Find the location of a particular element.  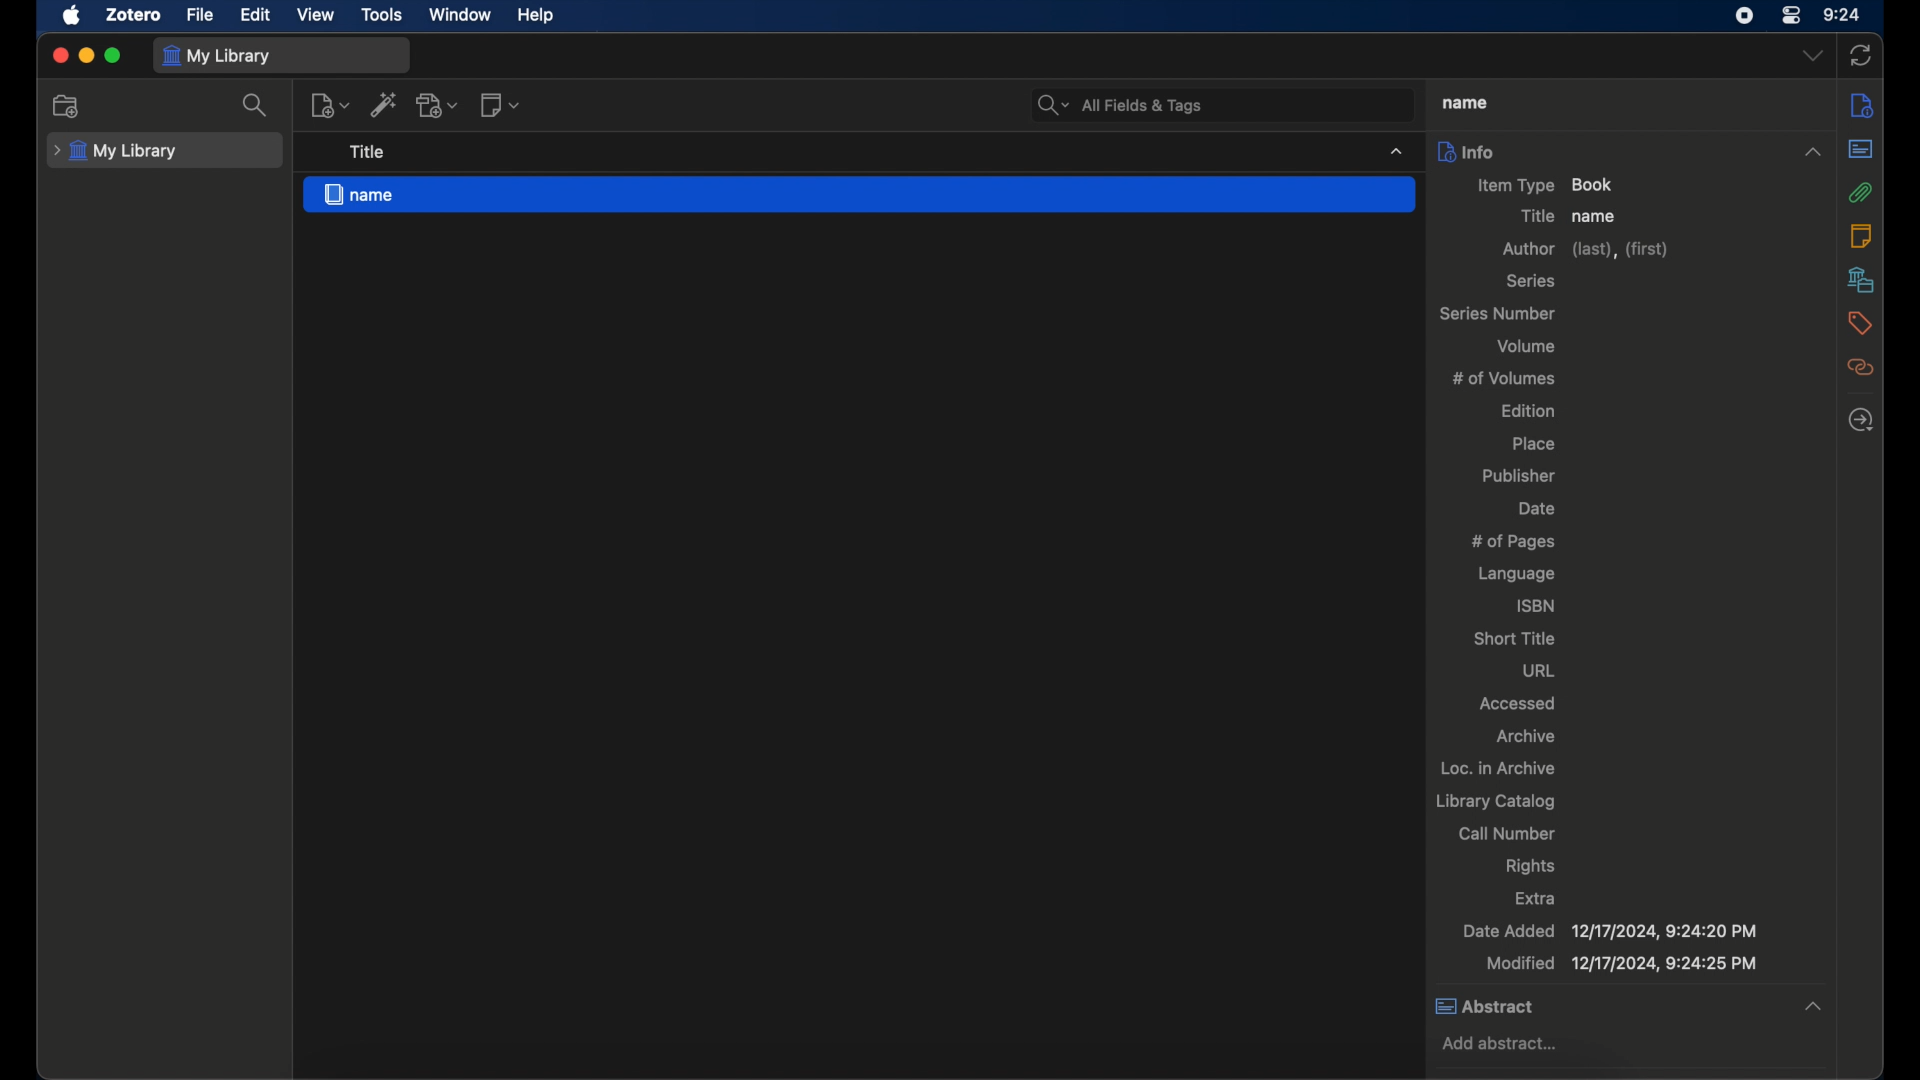

file is located at coordinates (200, 16).